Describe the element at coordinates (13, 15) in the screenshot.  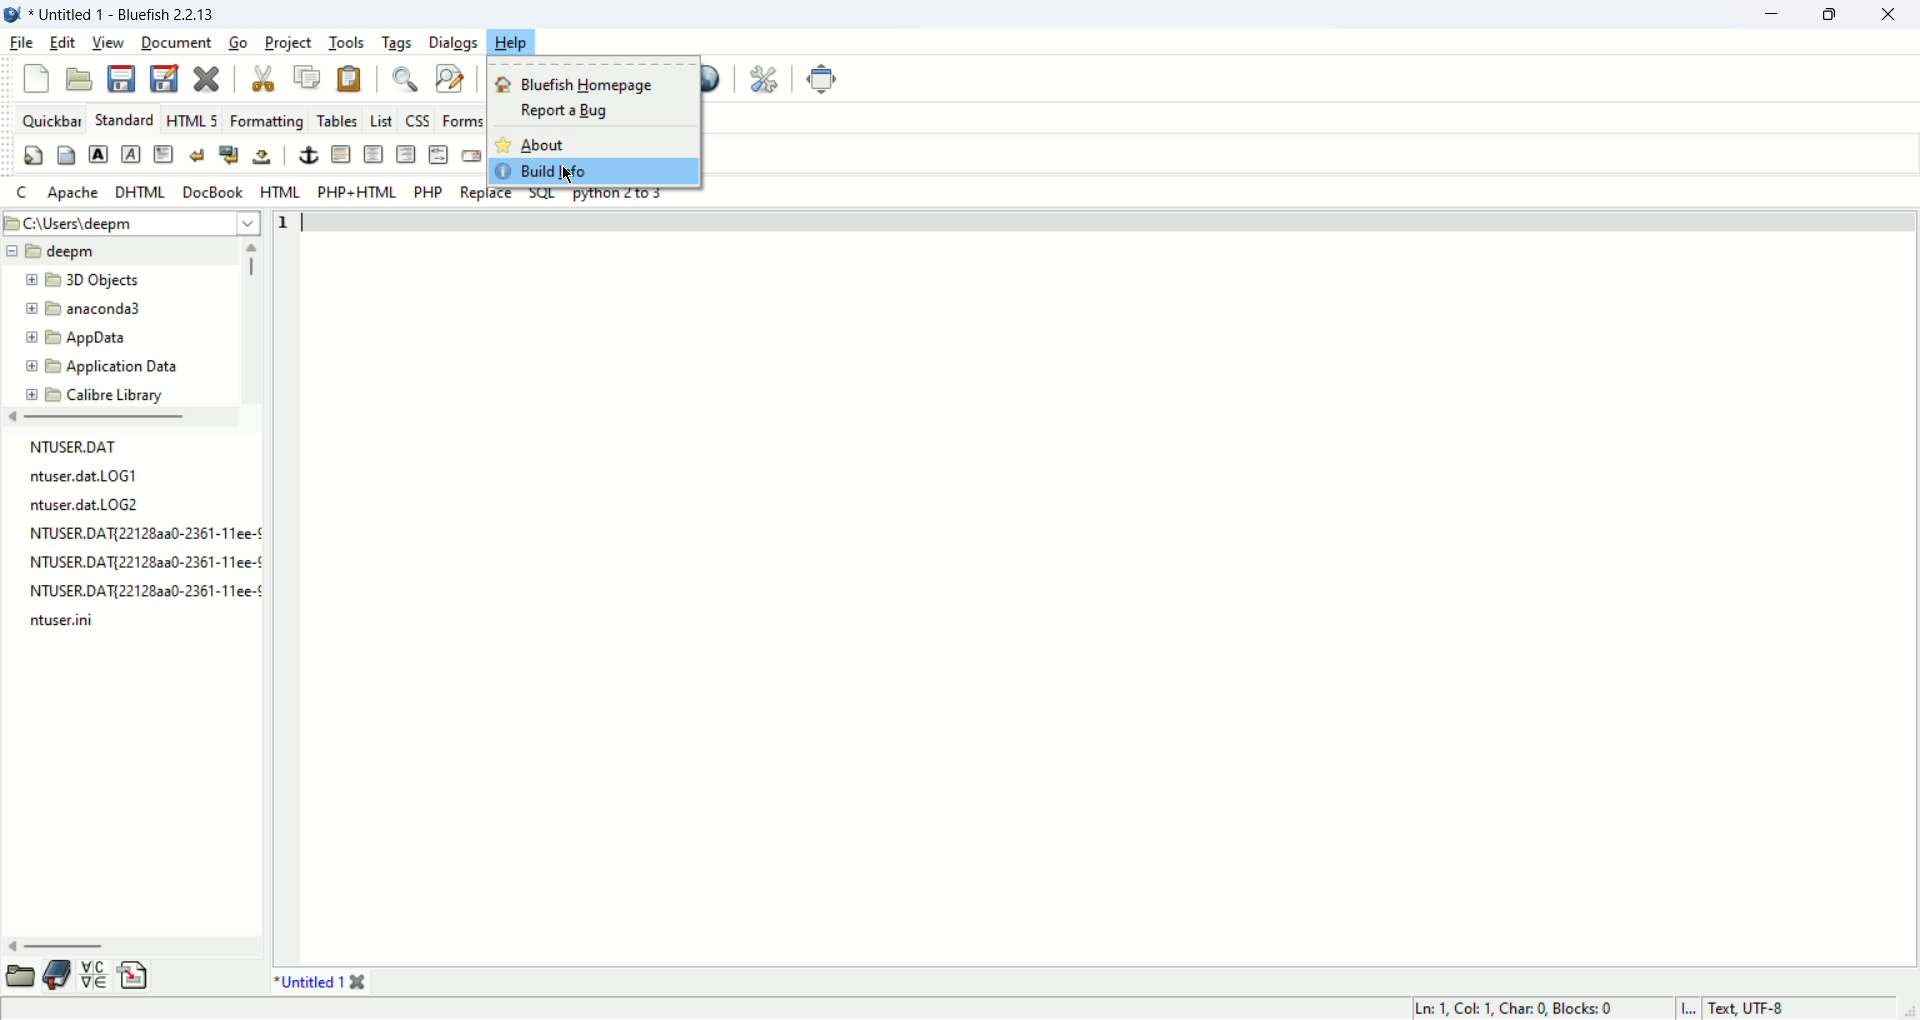
I see `application icon` at that location.